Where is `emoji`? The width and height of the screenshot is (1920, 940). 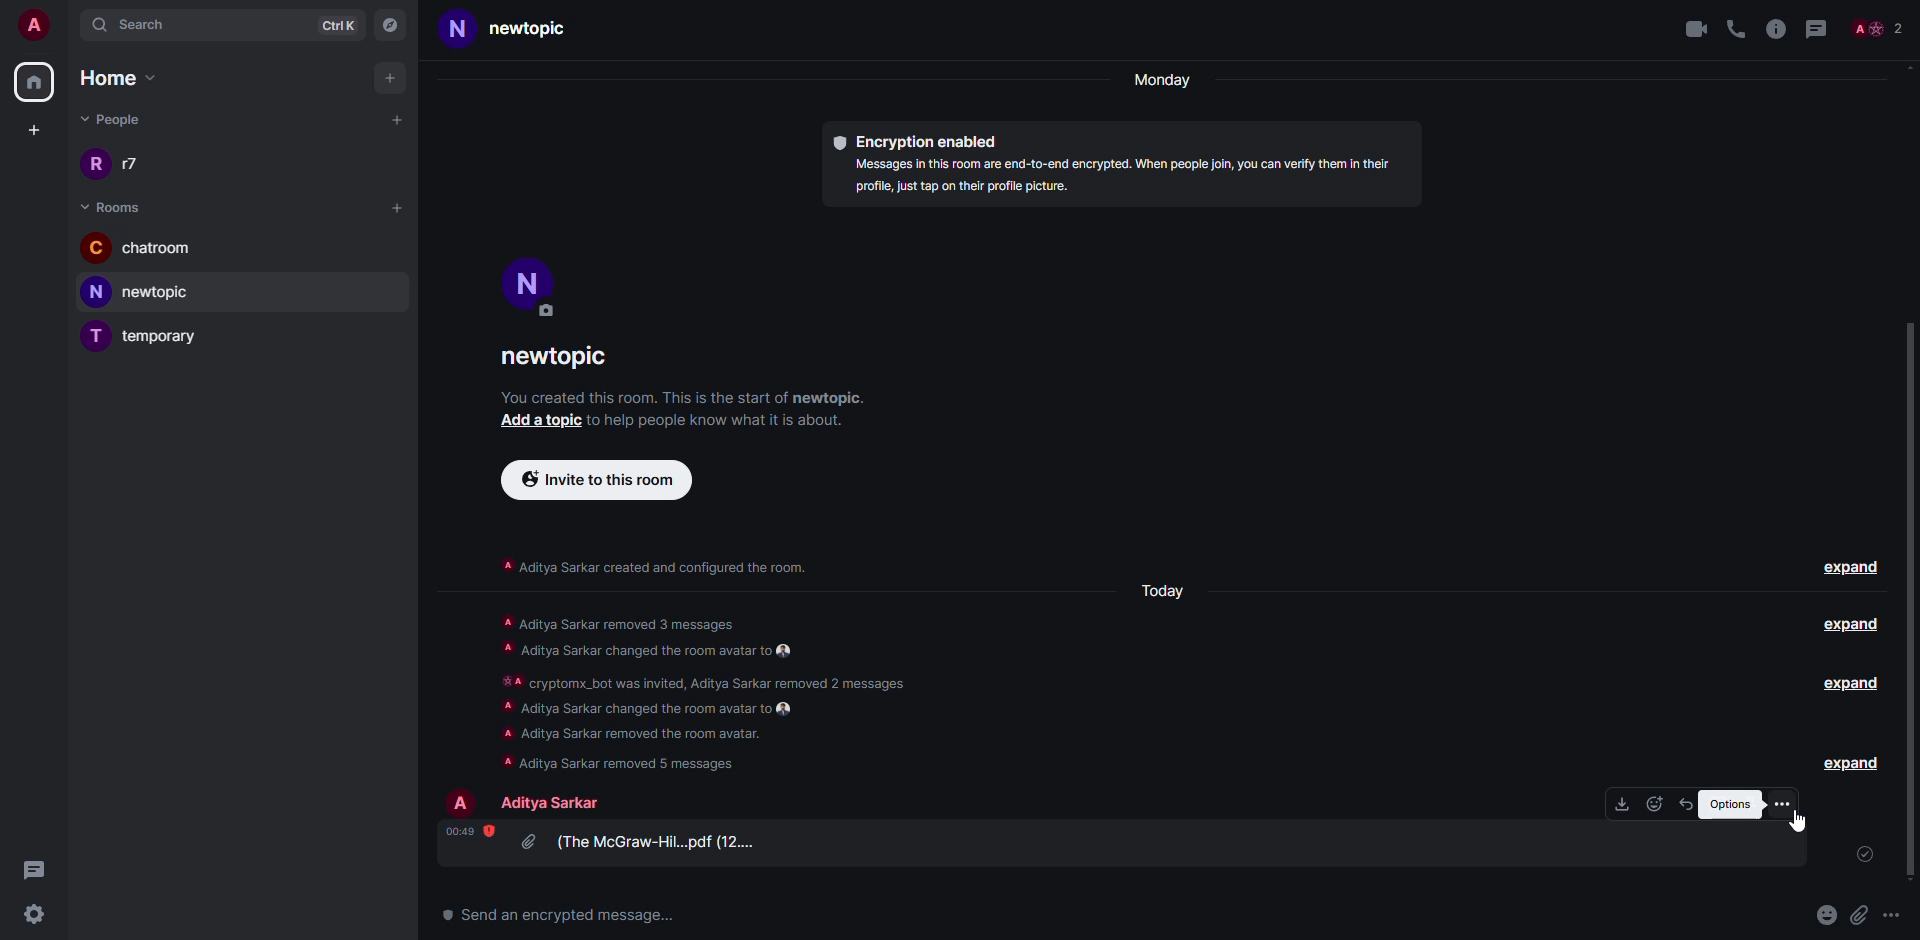 emoji is located at coordinates (1827, 913).